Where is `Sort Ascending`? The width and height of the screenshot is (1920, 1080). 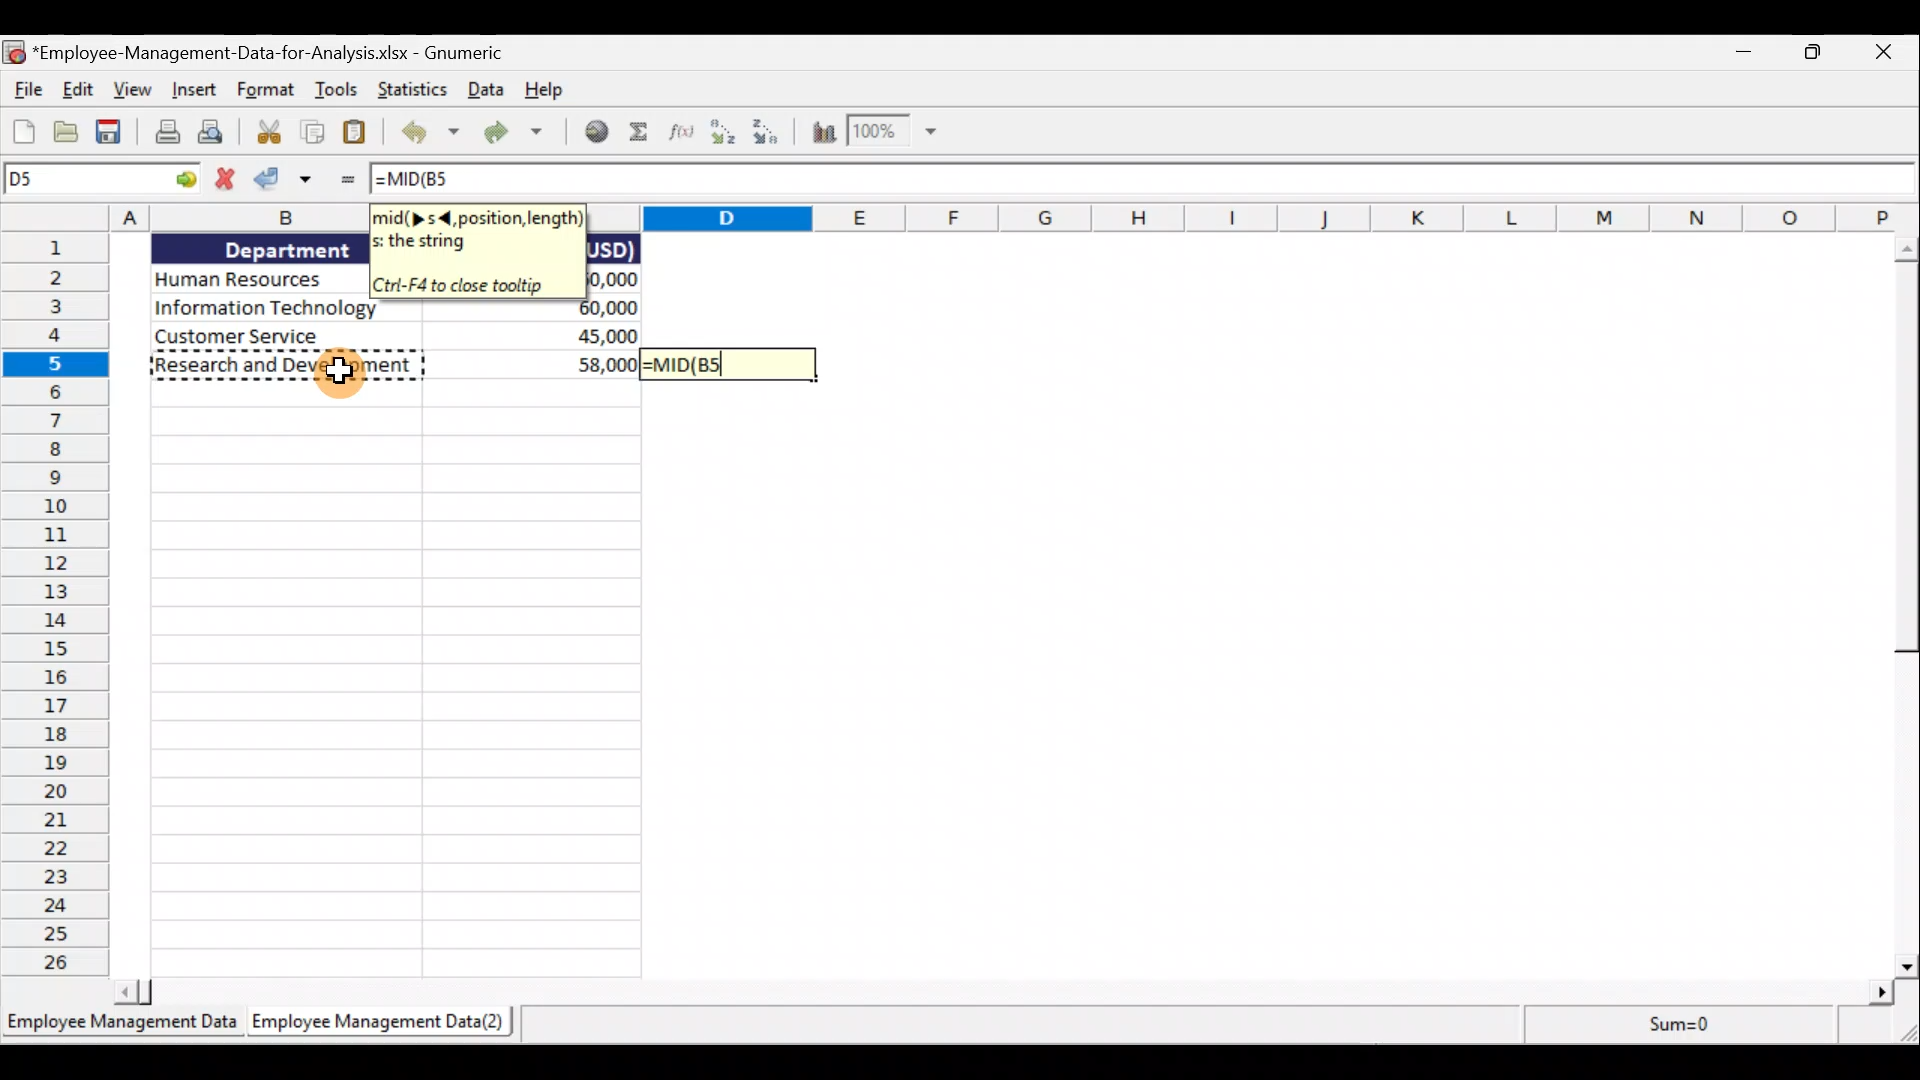
Sort Ascending is located at coordinates (724, 136).